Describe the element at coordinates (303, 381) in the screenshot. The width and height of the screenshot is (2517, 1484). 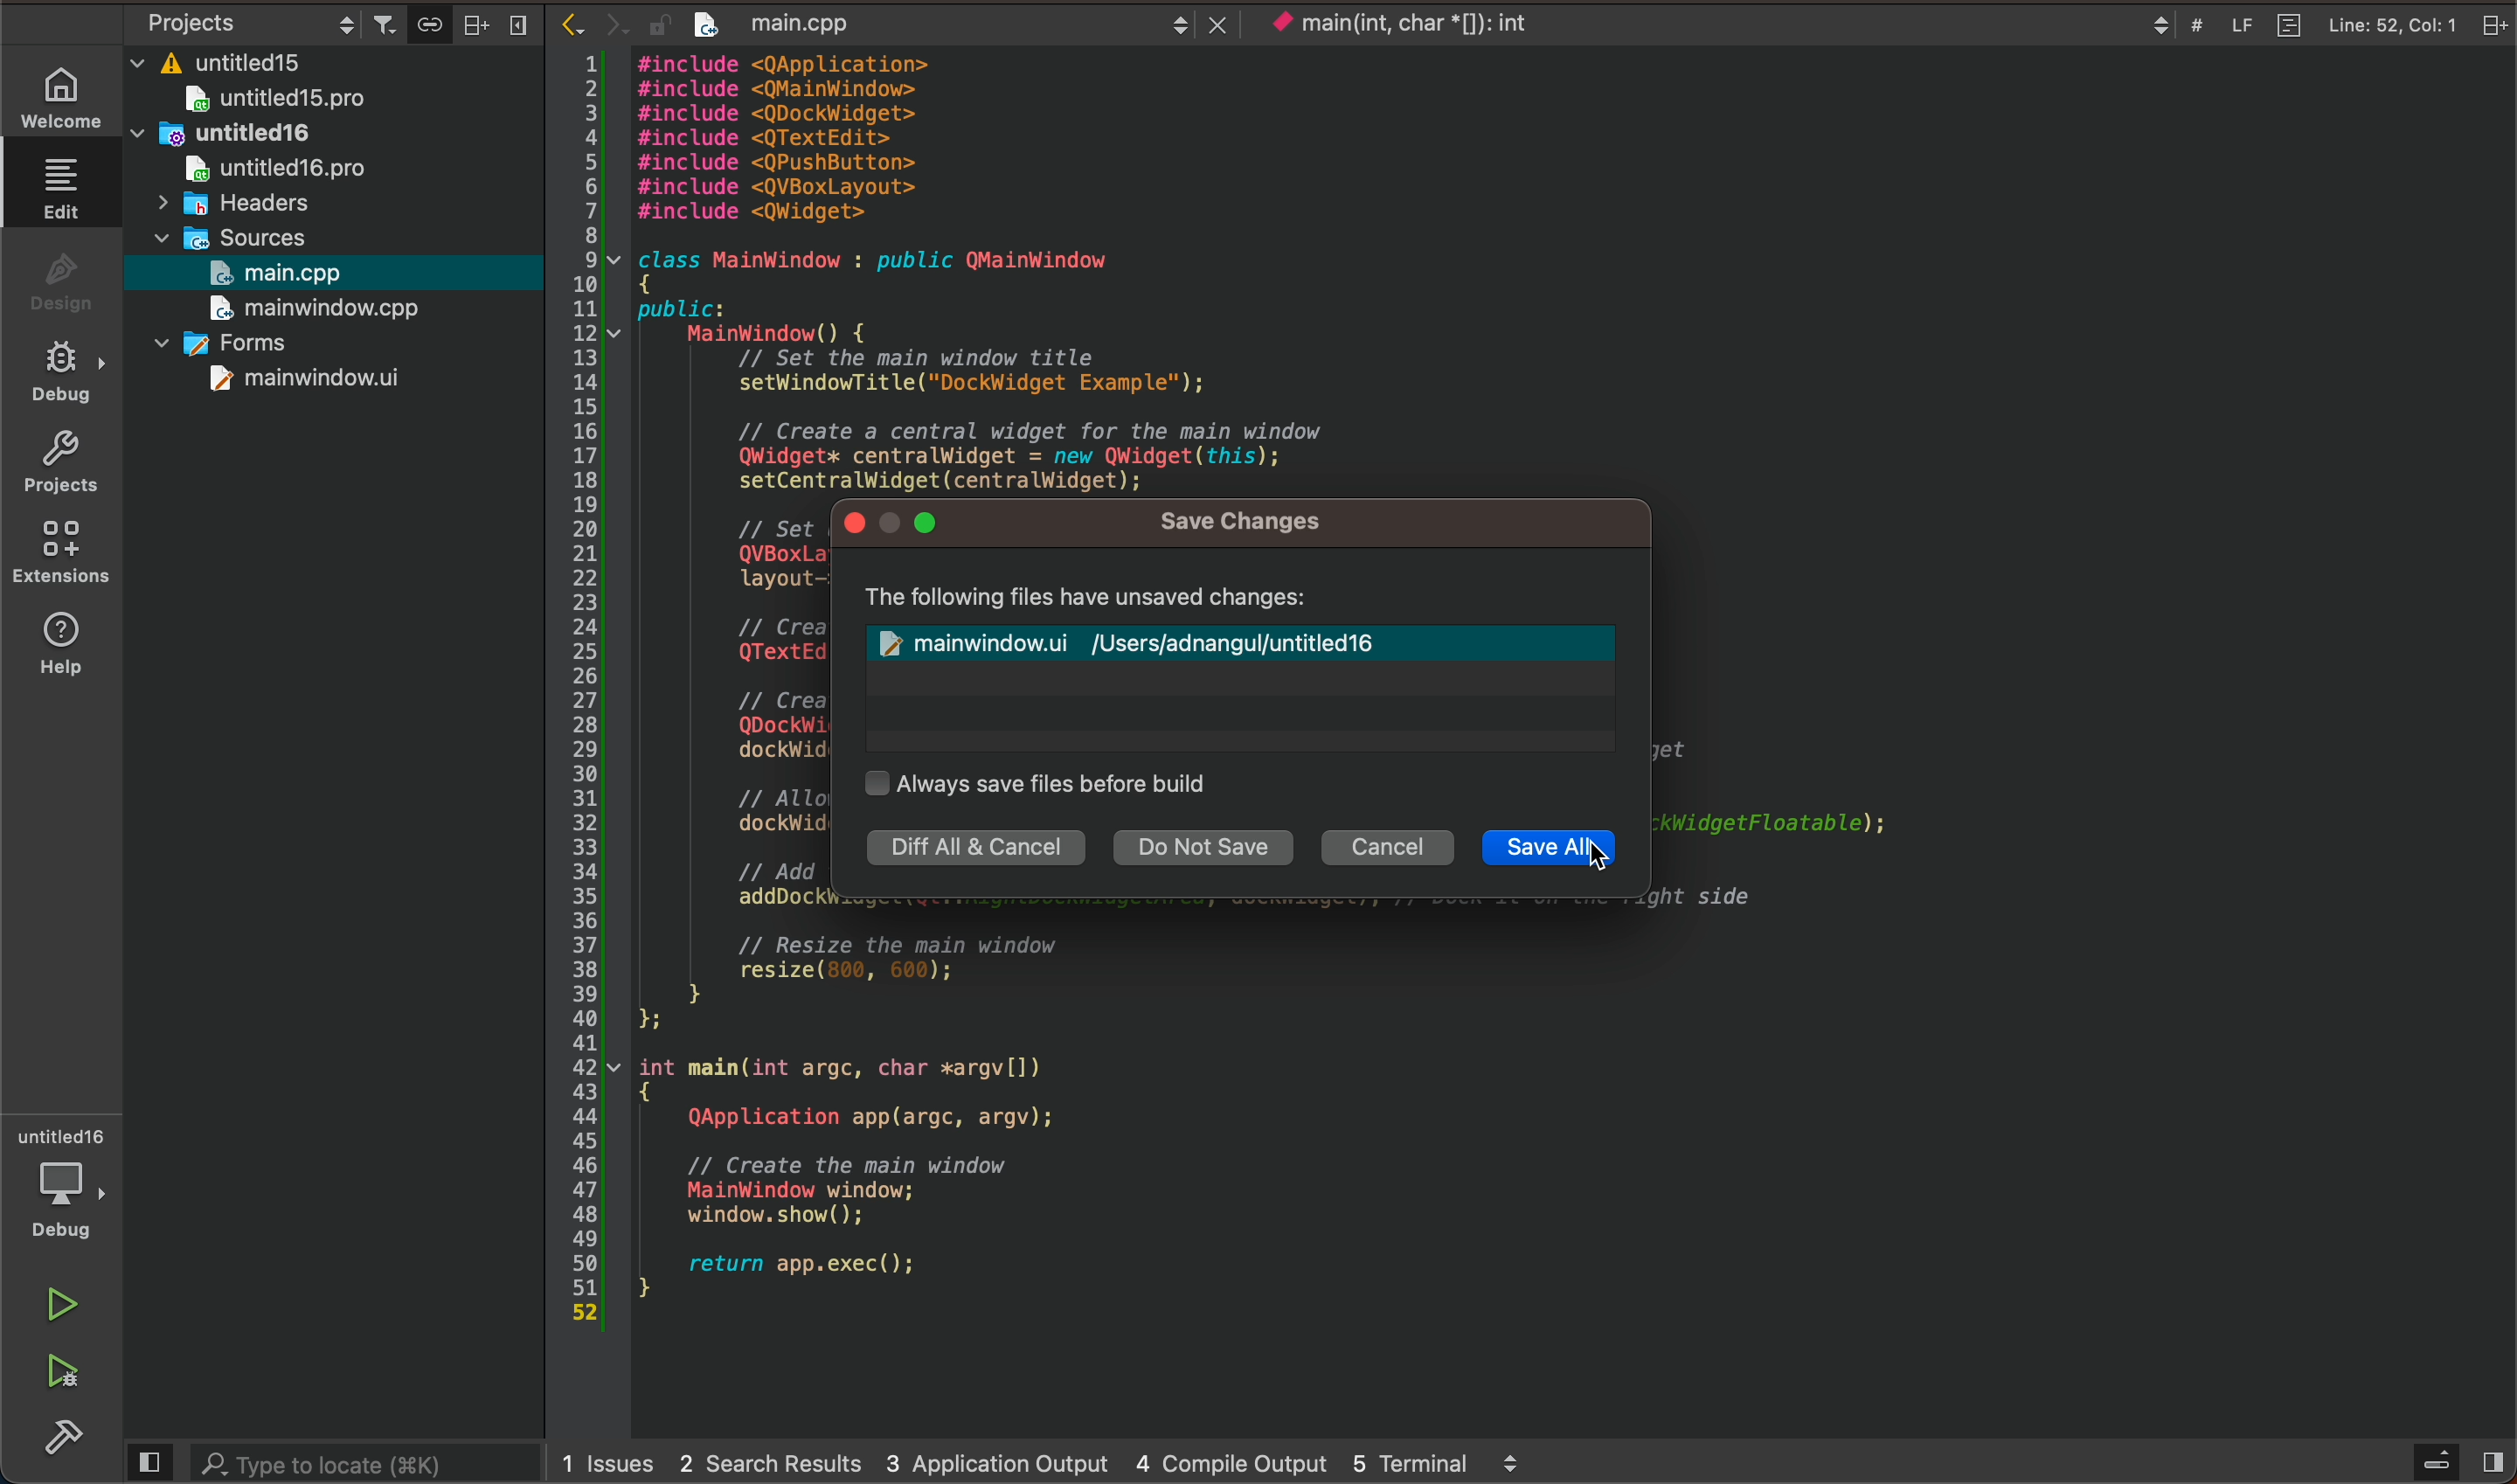
I see `mainwindow` at that location.